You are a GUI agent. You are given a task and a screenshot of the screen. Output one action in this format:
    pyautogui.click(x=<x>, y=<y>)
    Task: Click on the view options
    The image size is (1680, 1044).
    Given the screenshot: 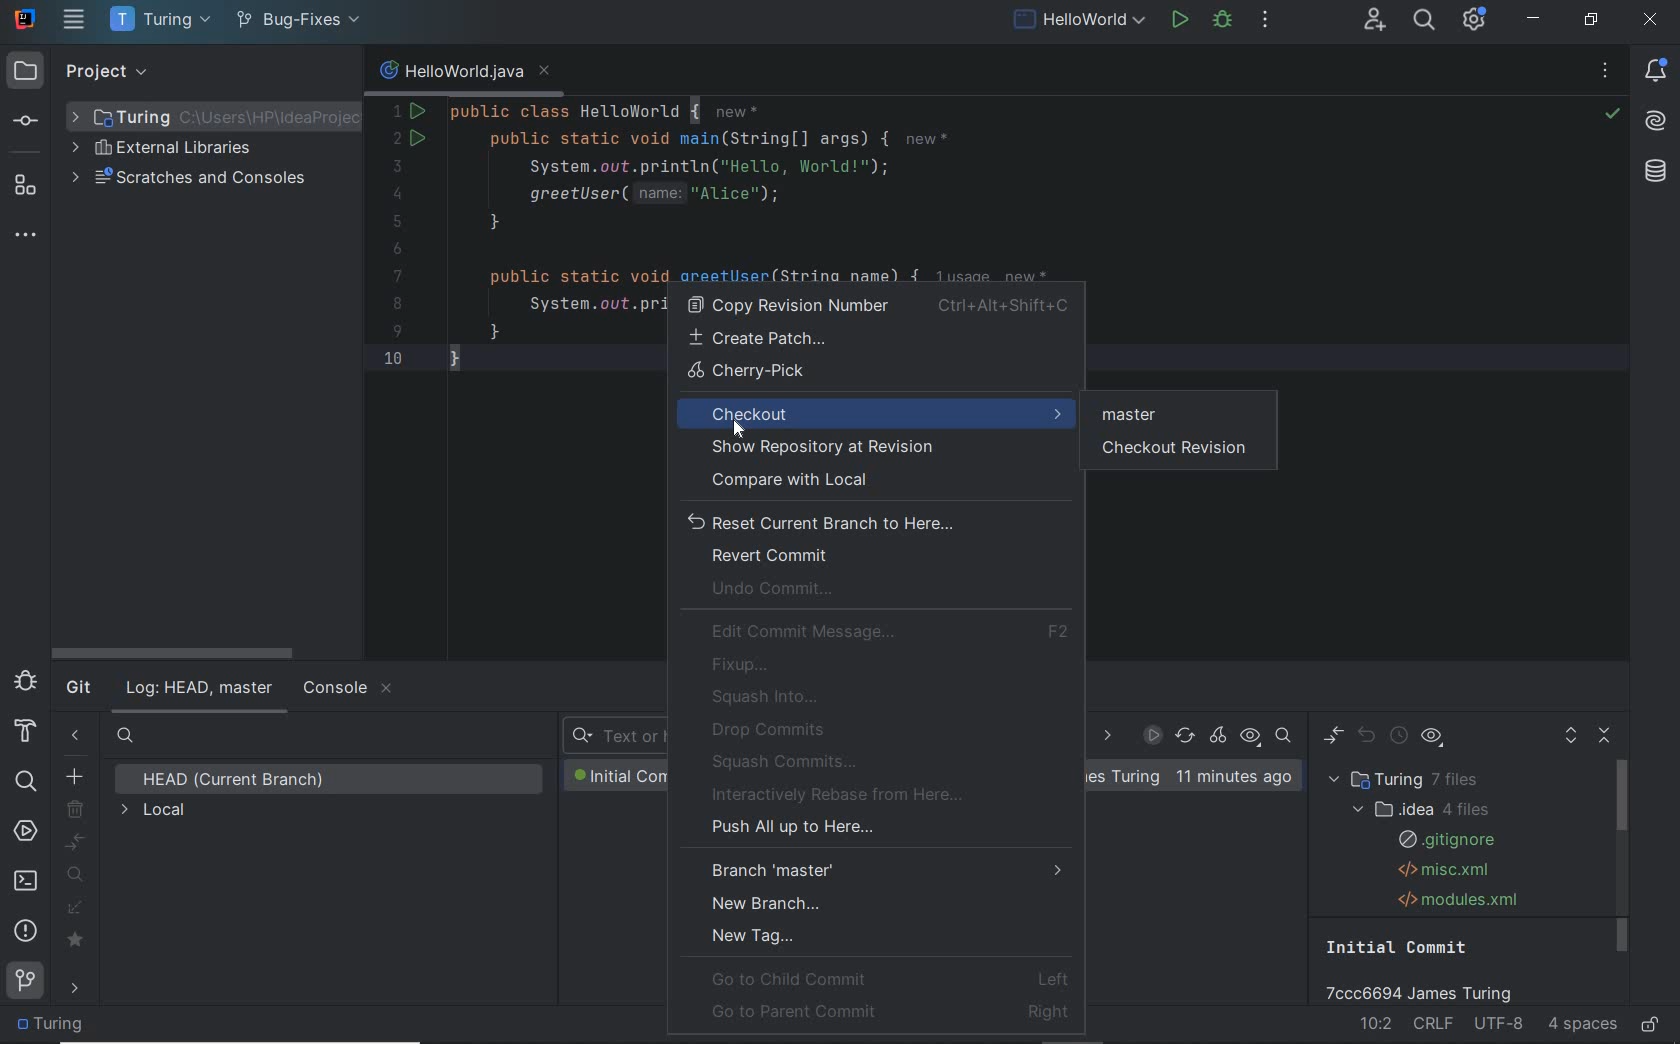 What is the action you would take?
    pyautogui.click(x=1432, y=740)
    